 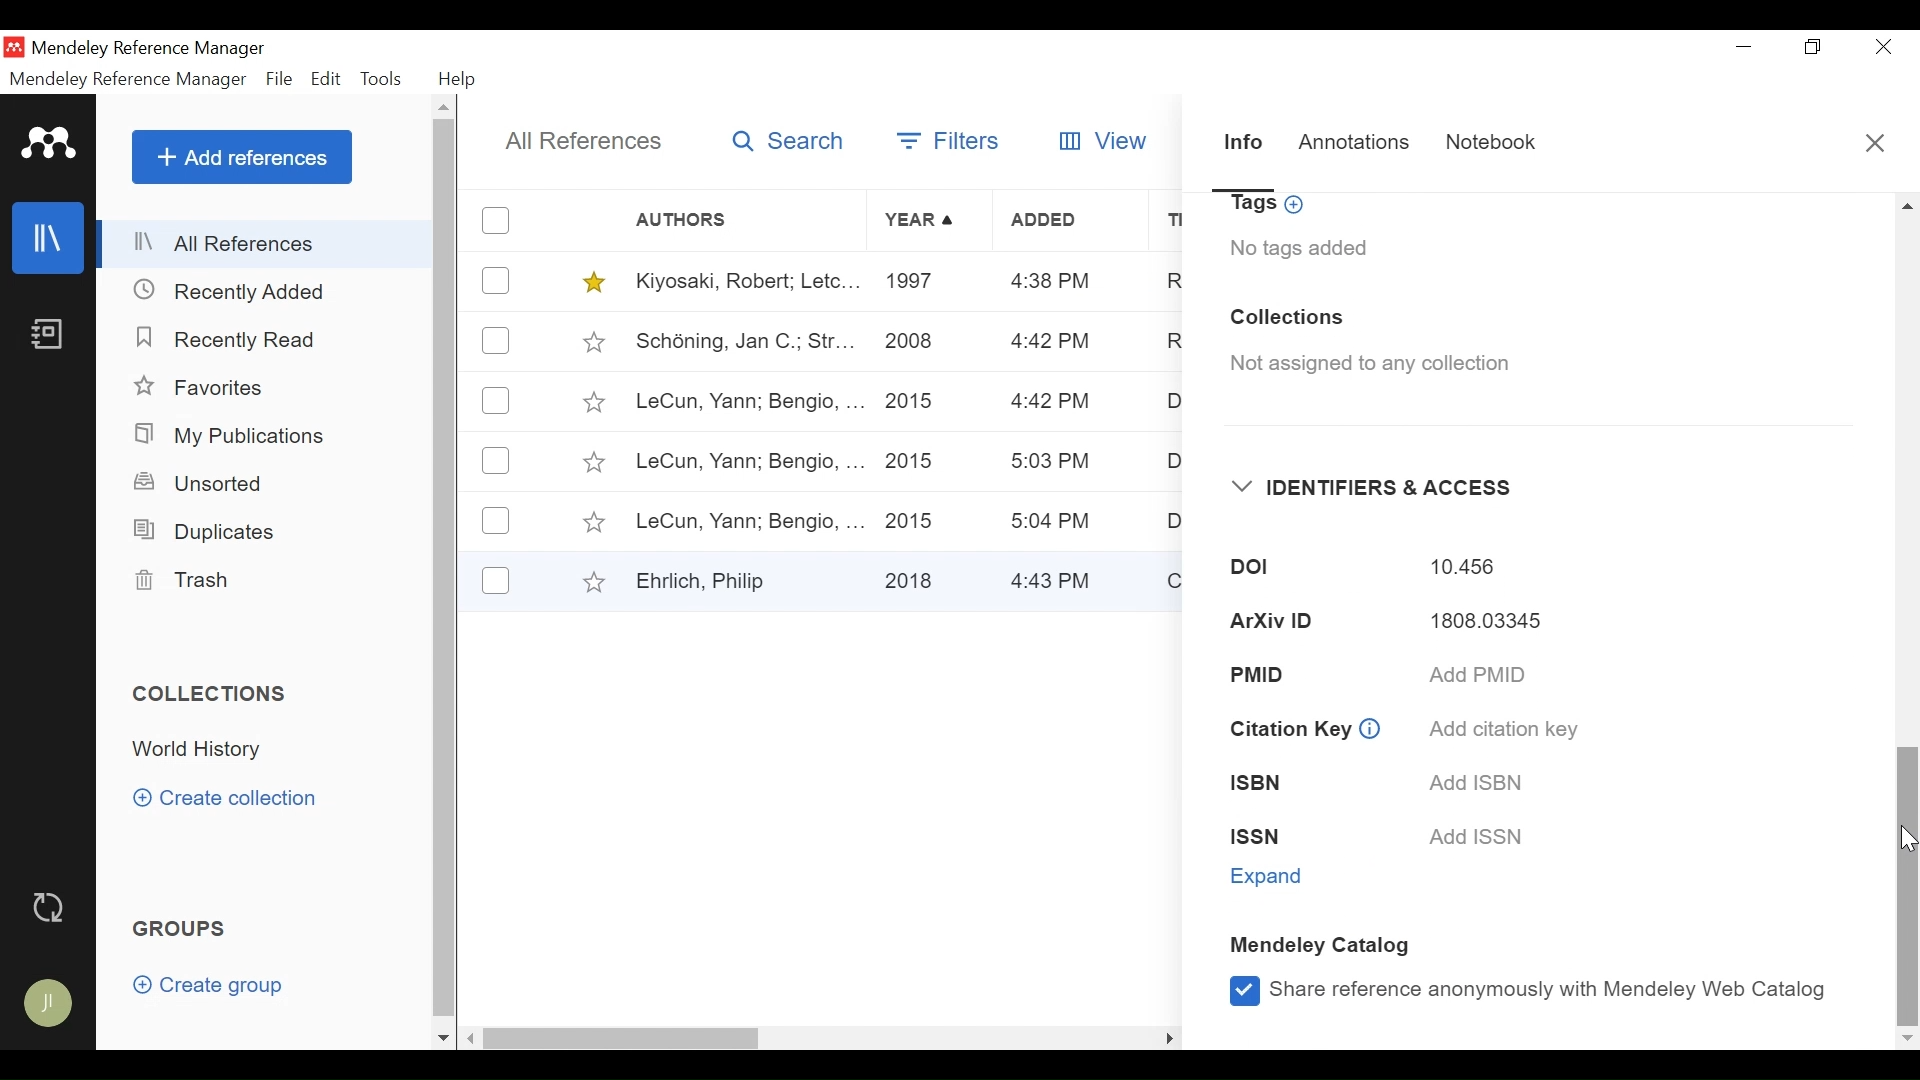 What do you see at coordinates (1236, 569) in the screenshot?
I see `DOI` at bounding box center [1236, 569].